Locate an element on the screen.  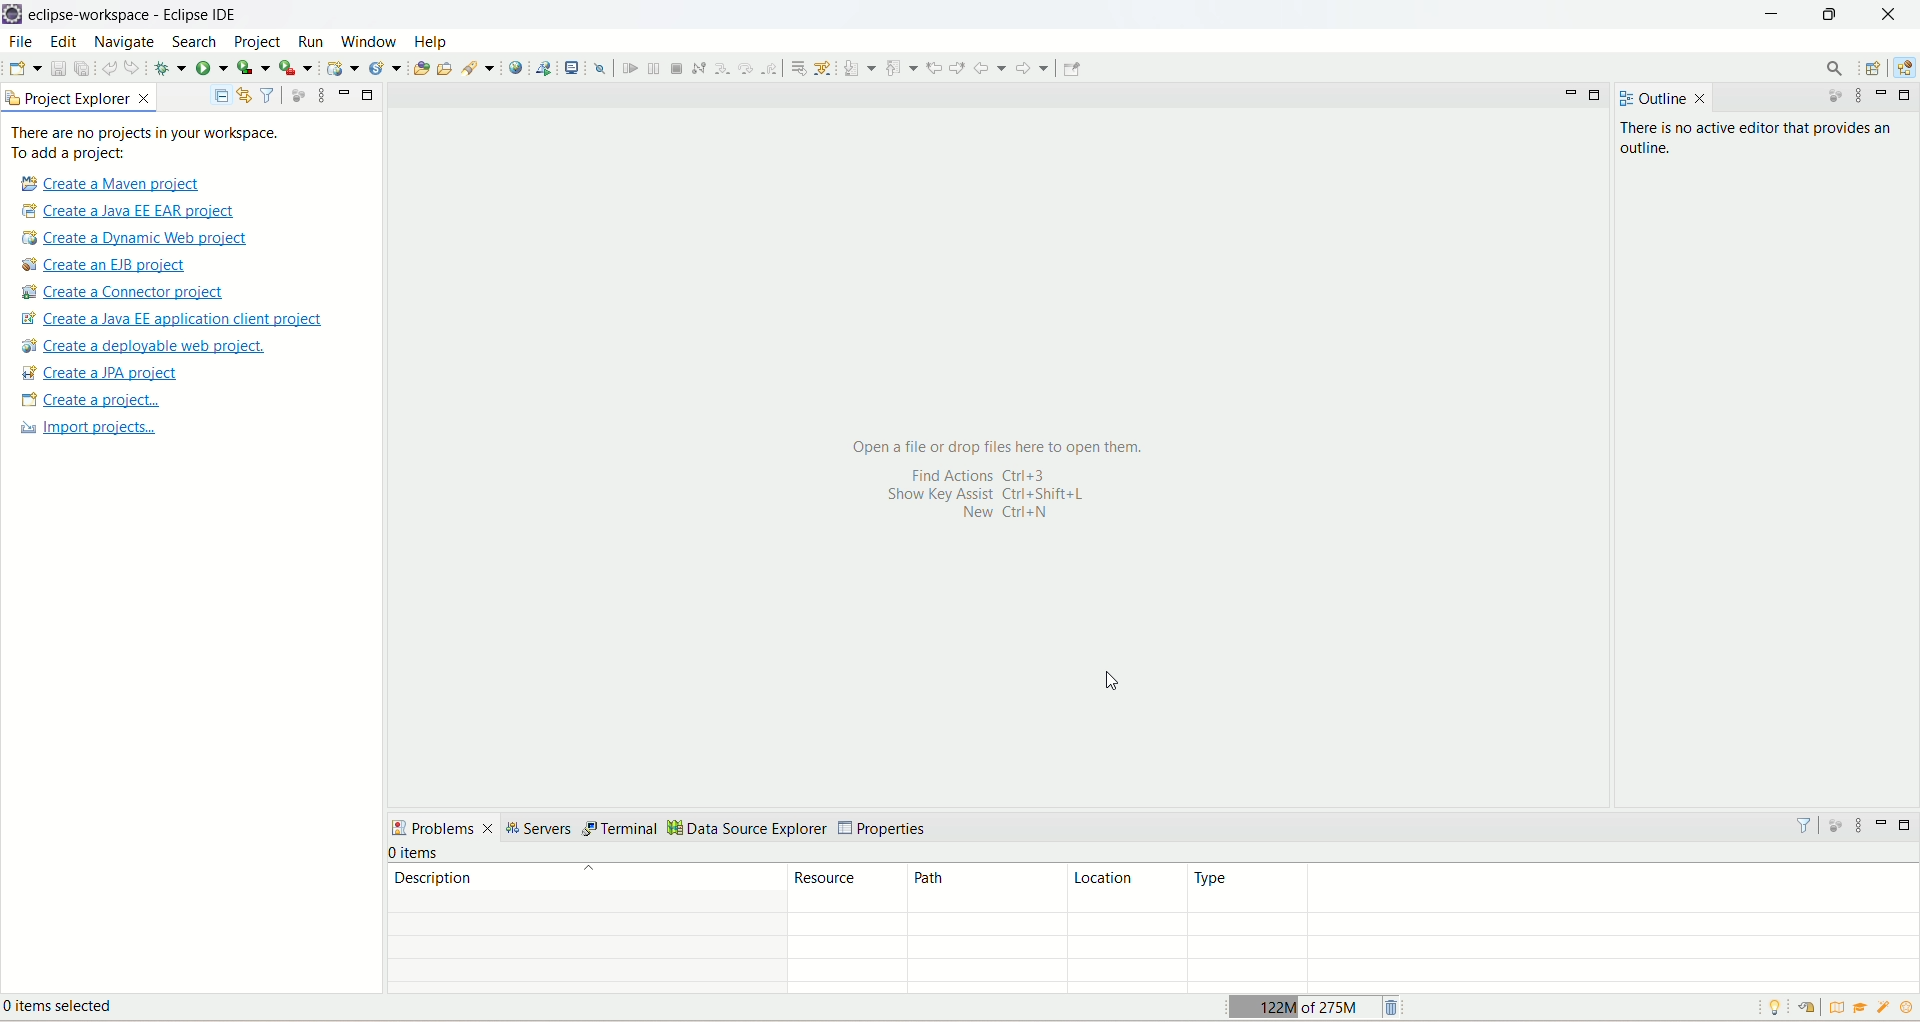
select and deselect filters is located at coordinates (269, 94).